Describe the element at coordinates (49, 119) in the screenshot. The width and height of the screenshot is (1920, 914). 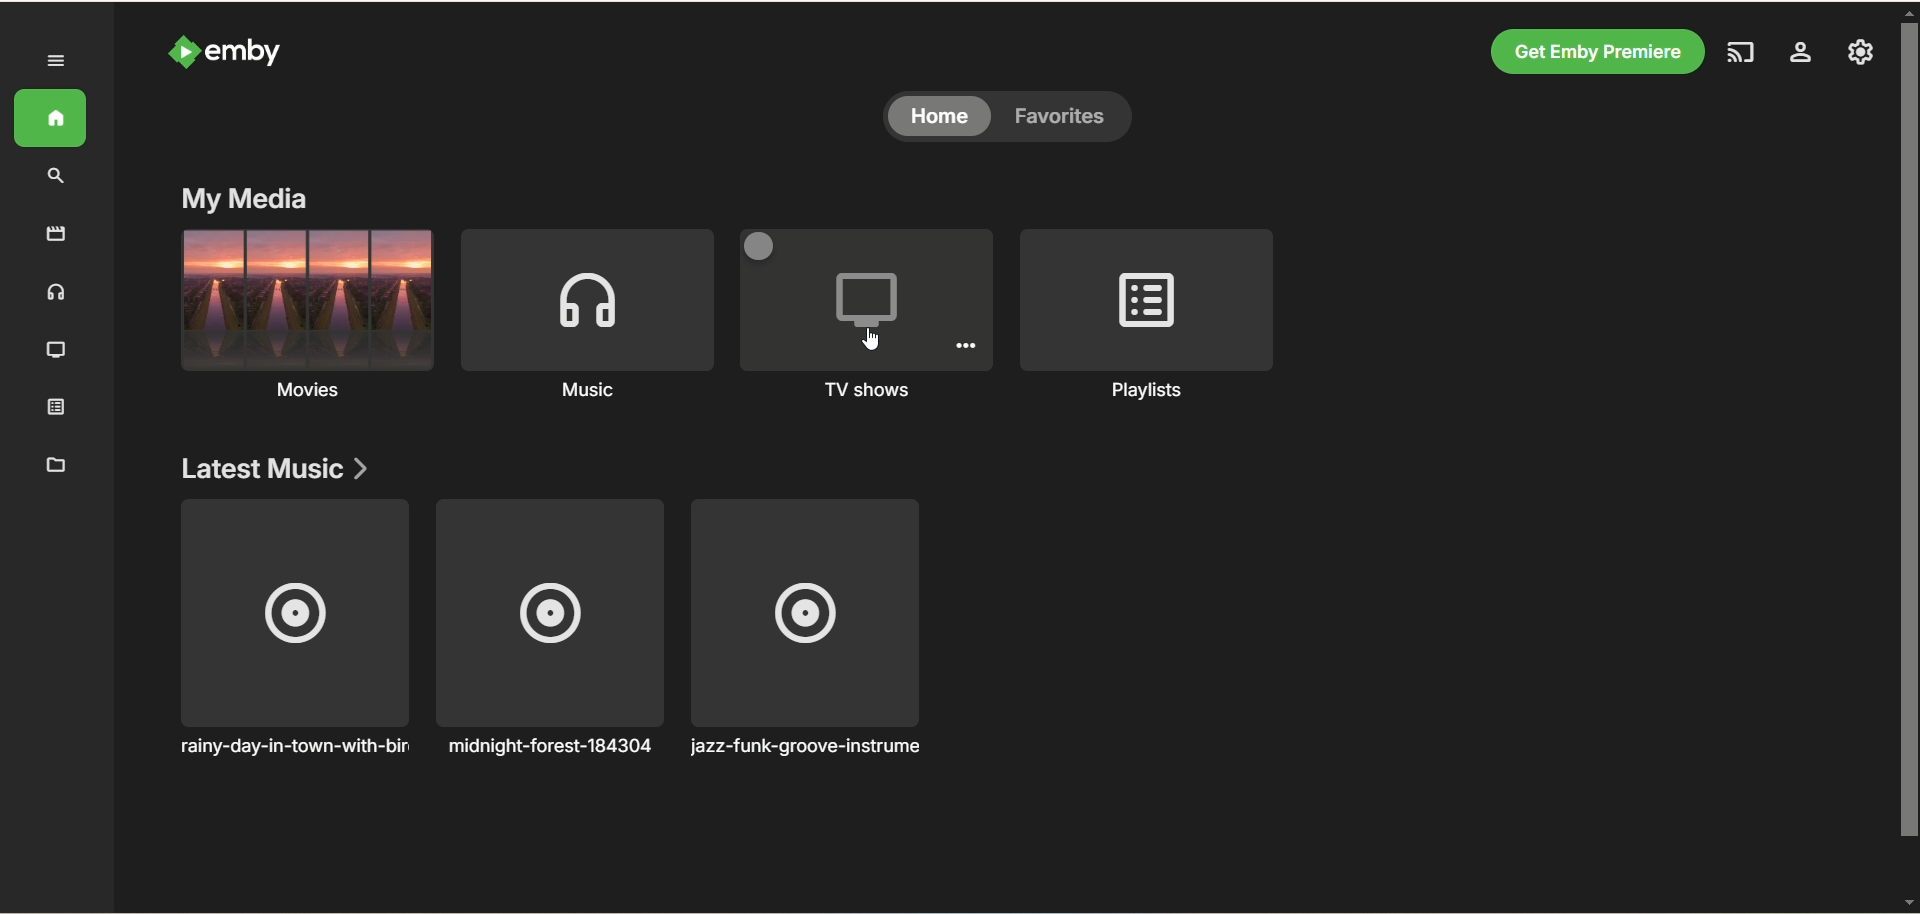
I see `home` at that location.